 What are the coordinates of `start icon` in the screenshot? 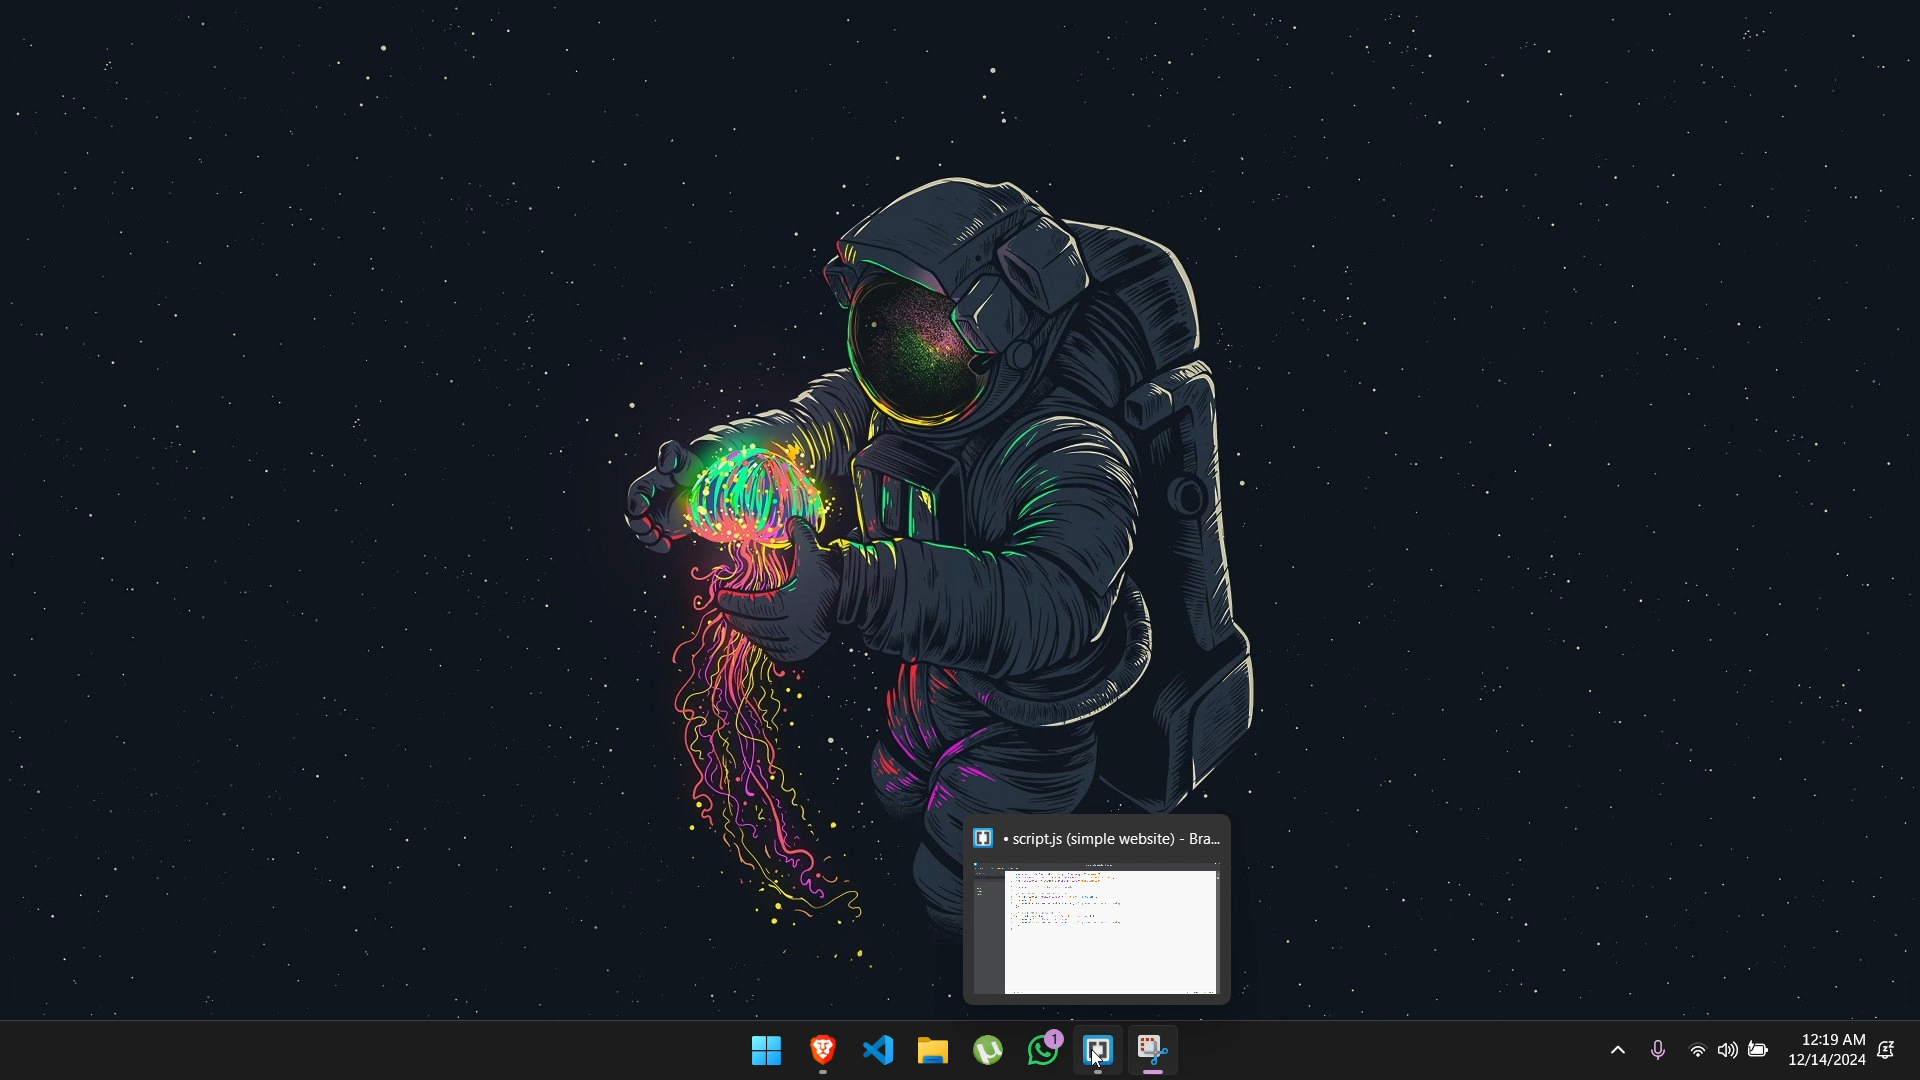 It's located at (768, 1050).